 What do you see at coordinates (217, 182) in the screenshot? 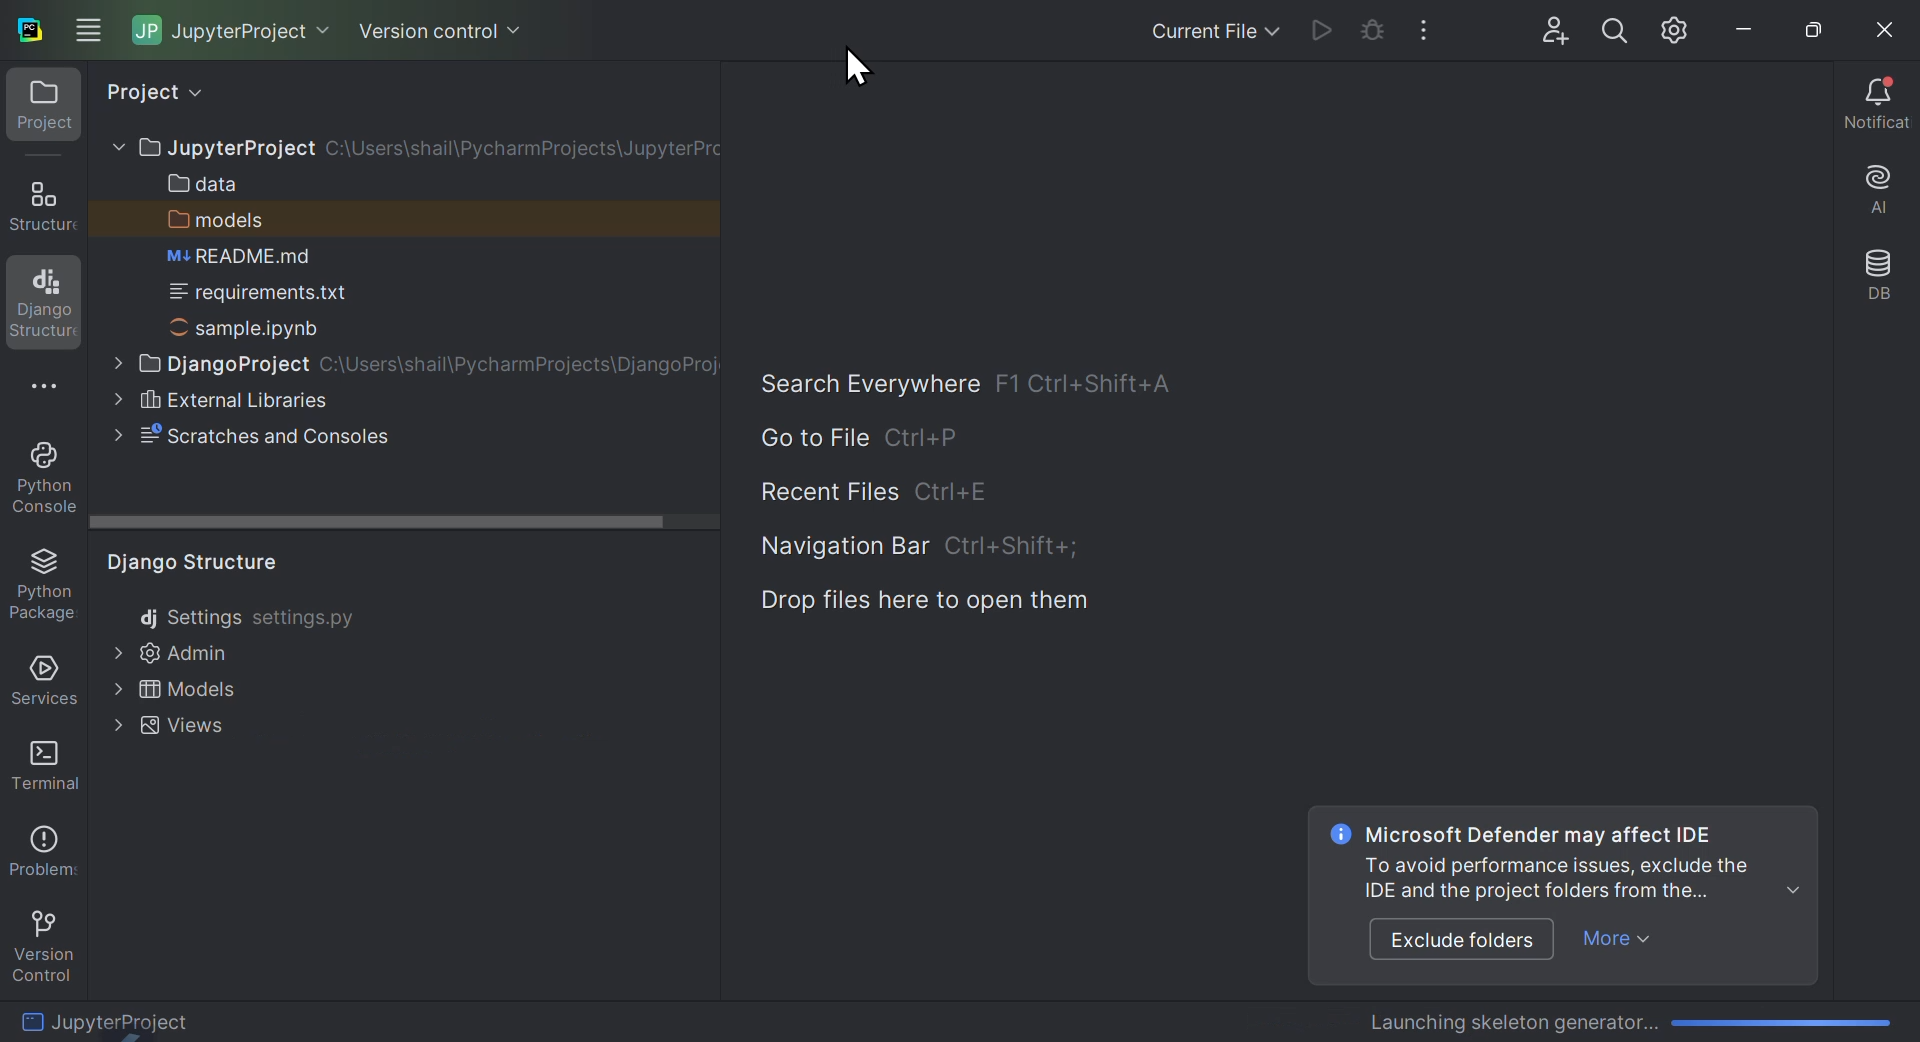
I see `data` at bounding box center [217, 182].